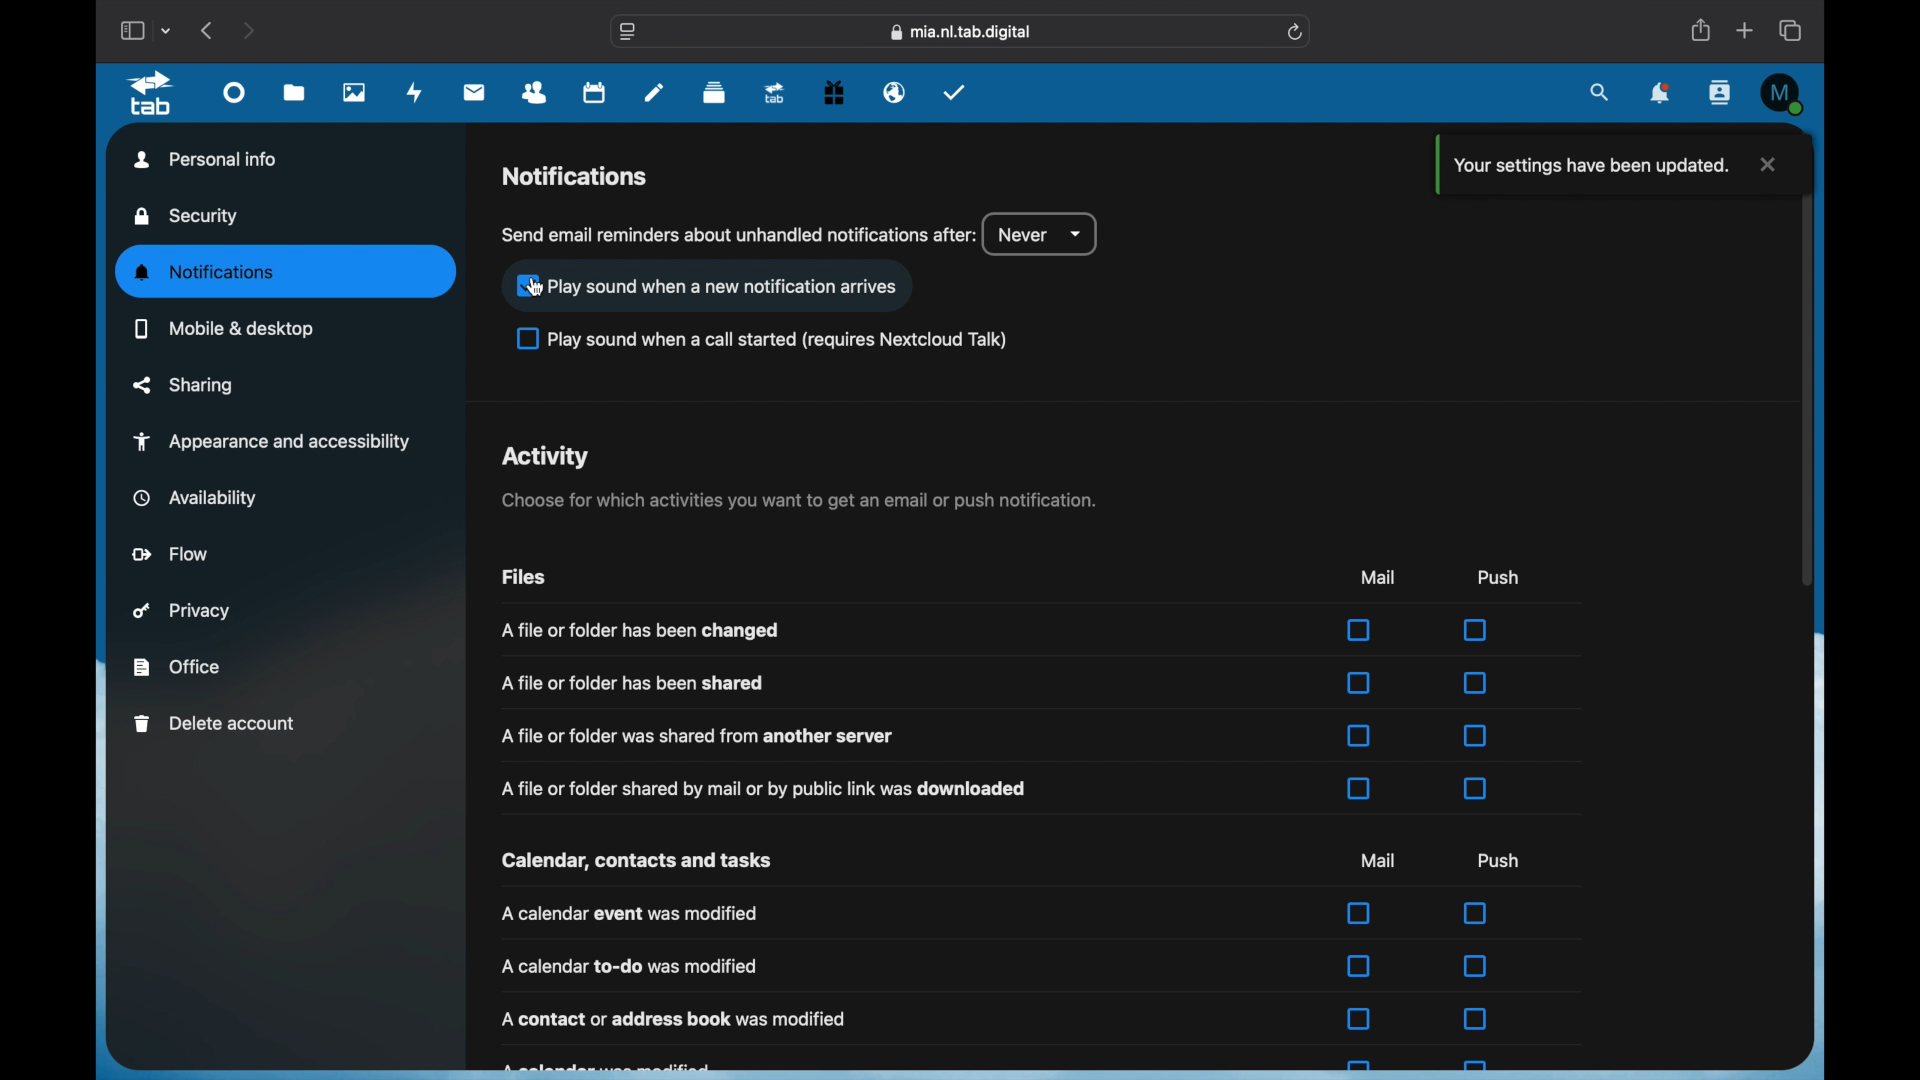 The image size is (1920, 1080). I want to click on checkbox, so click(1475, 968).